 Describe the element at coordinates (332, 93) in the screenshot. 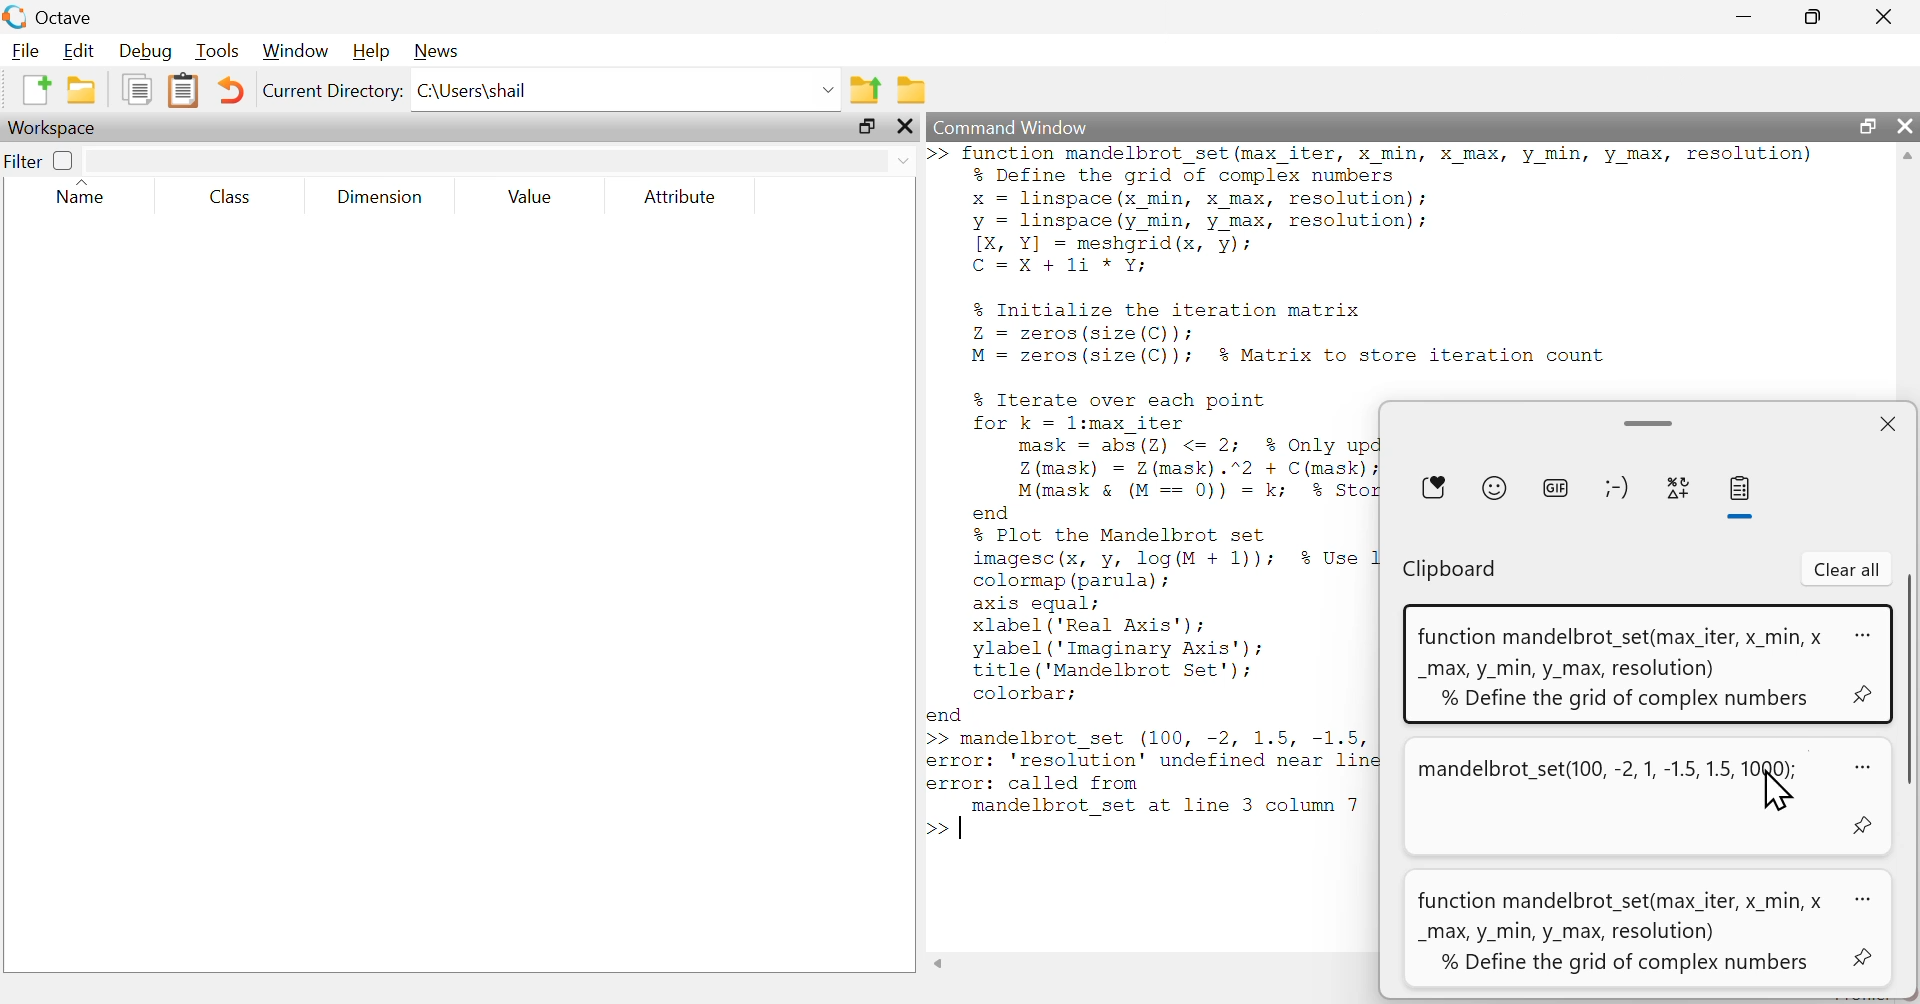

I see `Current Directory:` at that location.